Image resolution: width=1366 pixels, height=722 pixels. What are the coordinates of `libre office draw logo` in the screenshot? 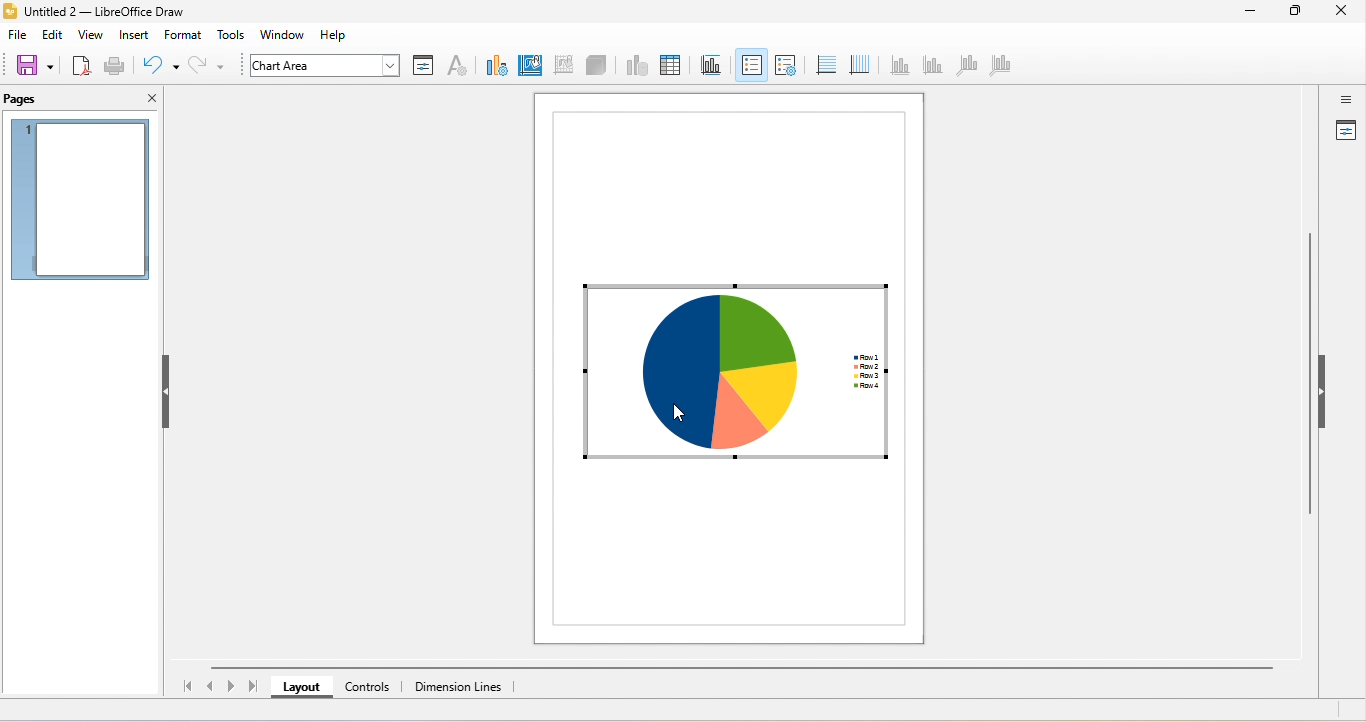 It's located at (9, 11).